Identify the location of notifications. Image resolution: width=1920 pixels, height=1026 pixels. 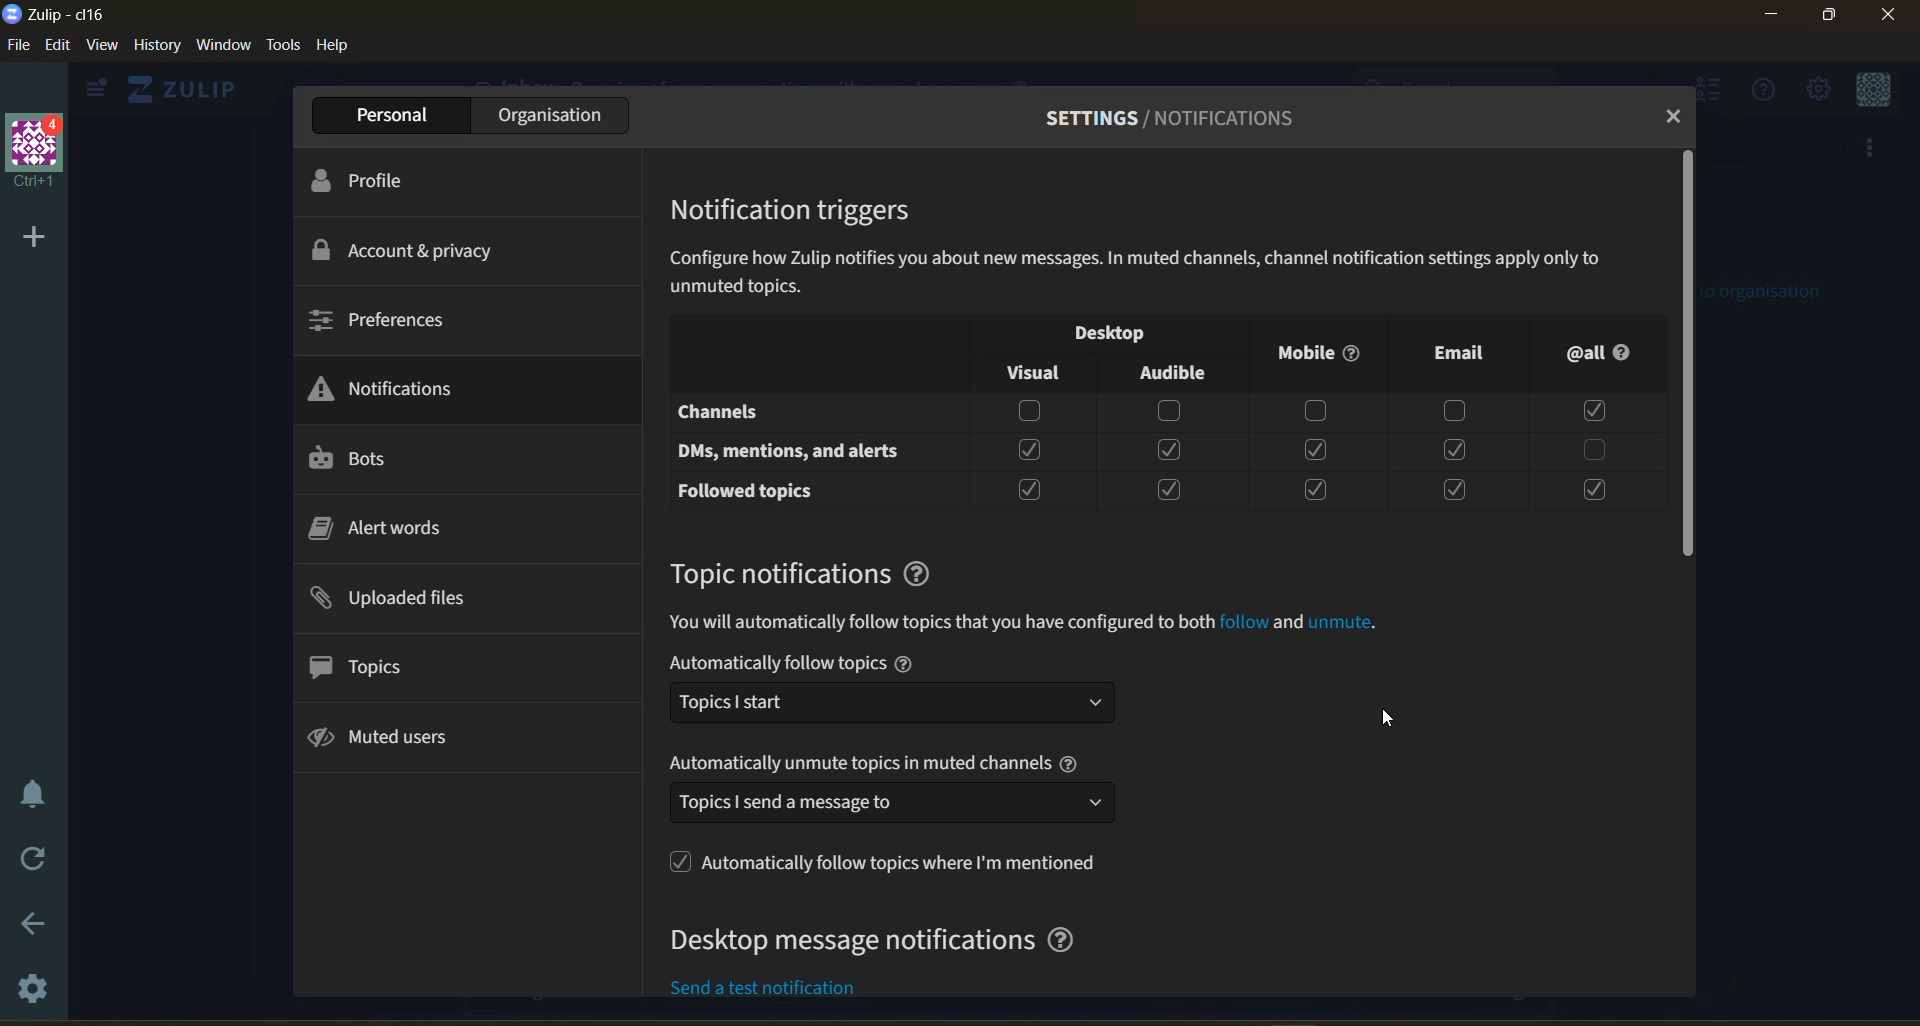
(393, 386).